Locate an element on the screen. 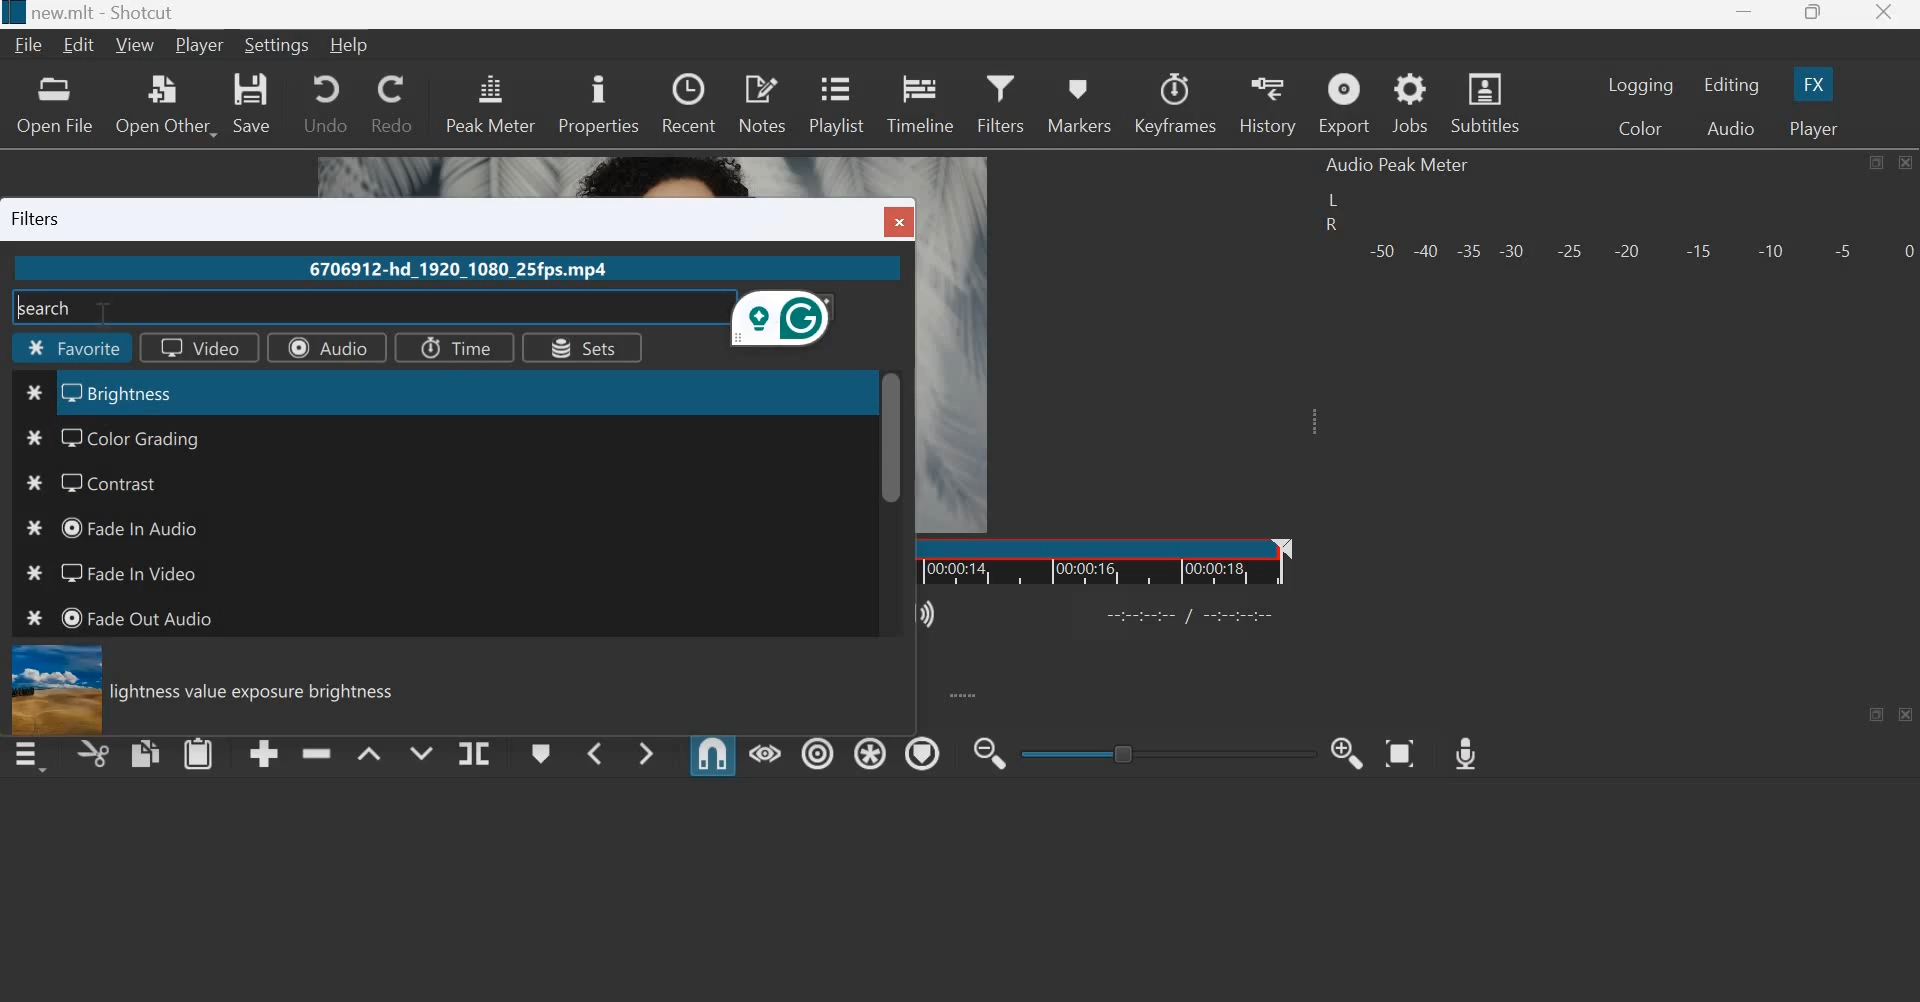 Image resolution: width=1920 pixels, height=1002 pixels. Previous Marker is located at coordinates (594, 752).